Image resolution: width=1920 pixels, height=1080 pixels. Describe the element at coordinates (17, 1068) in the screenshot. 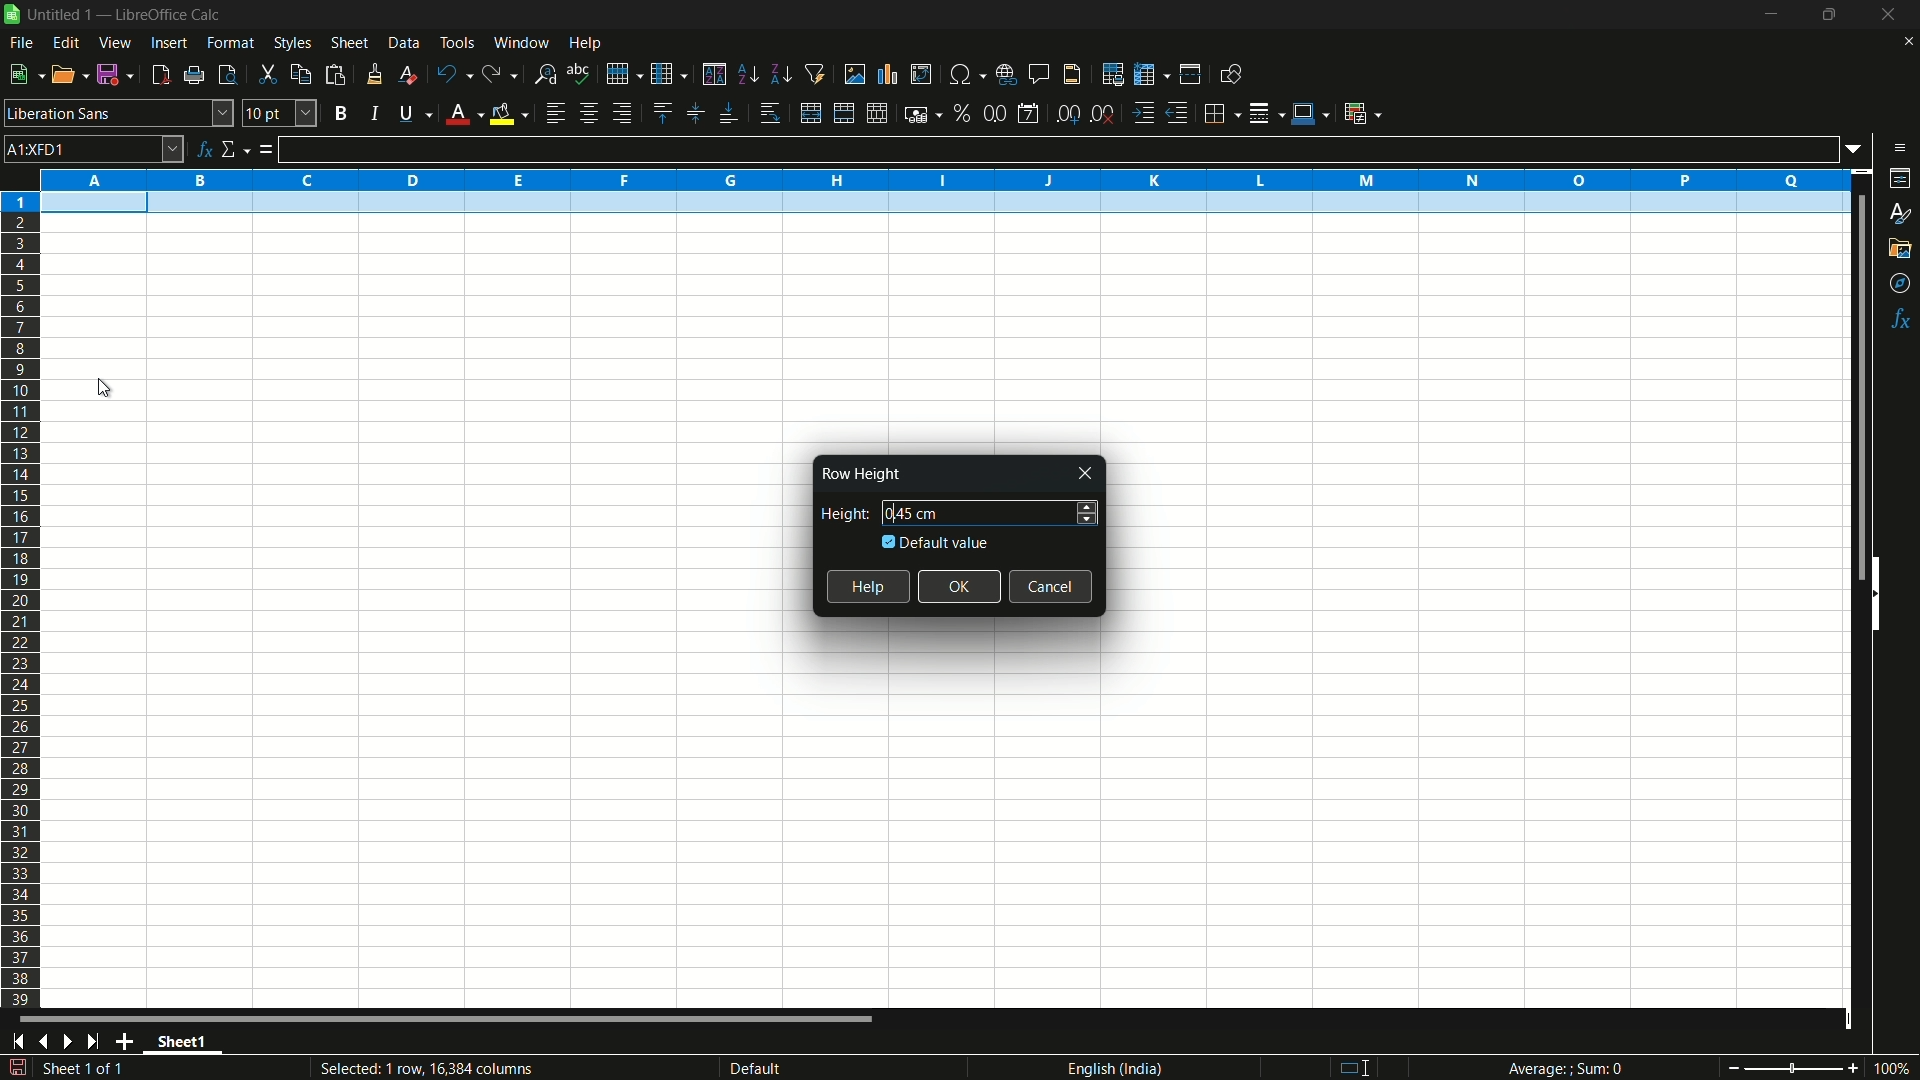

I see `save` at that location.